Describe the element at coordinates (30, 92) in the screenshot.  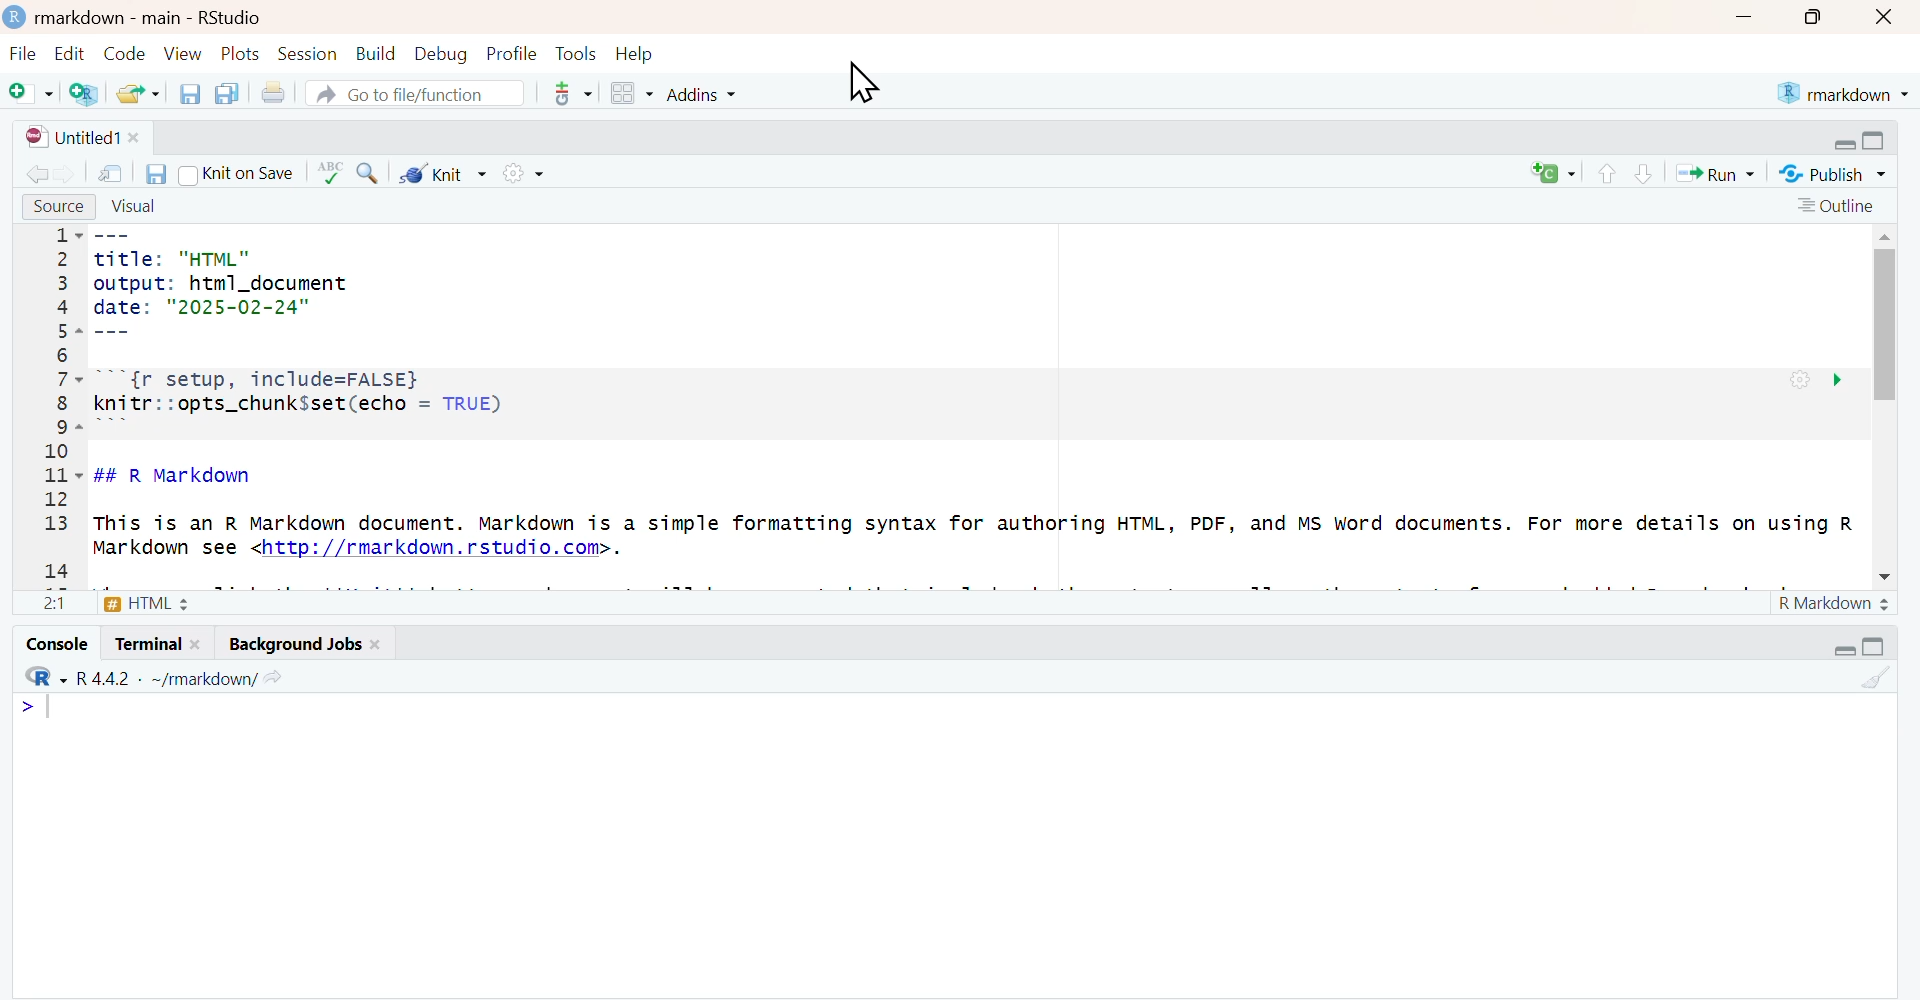
I see `New file` at that location.